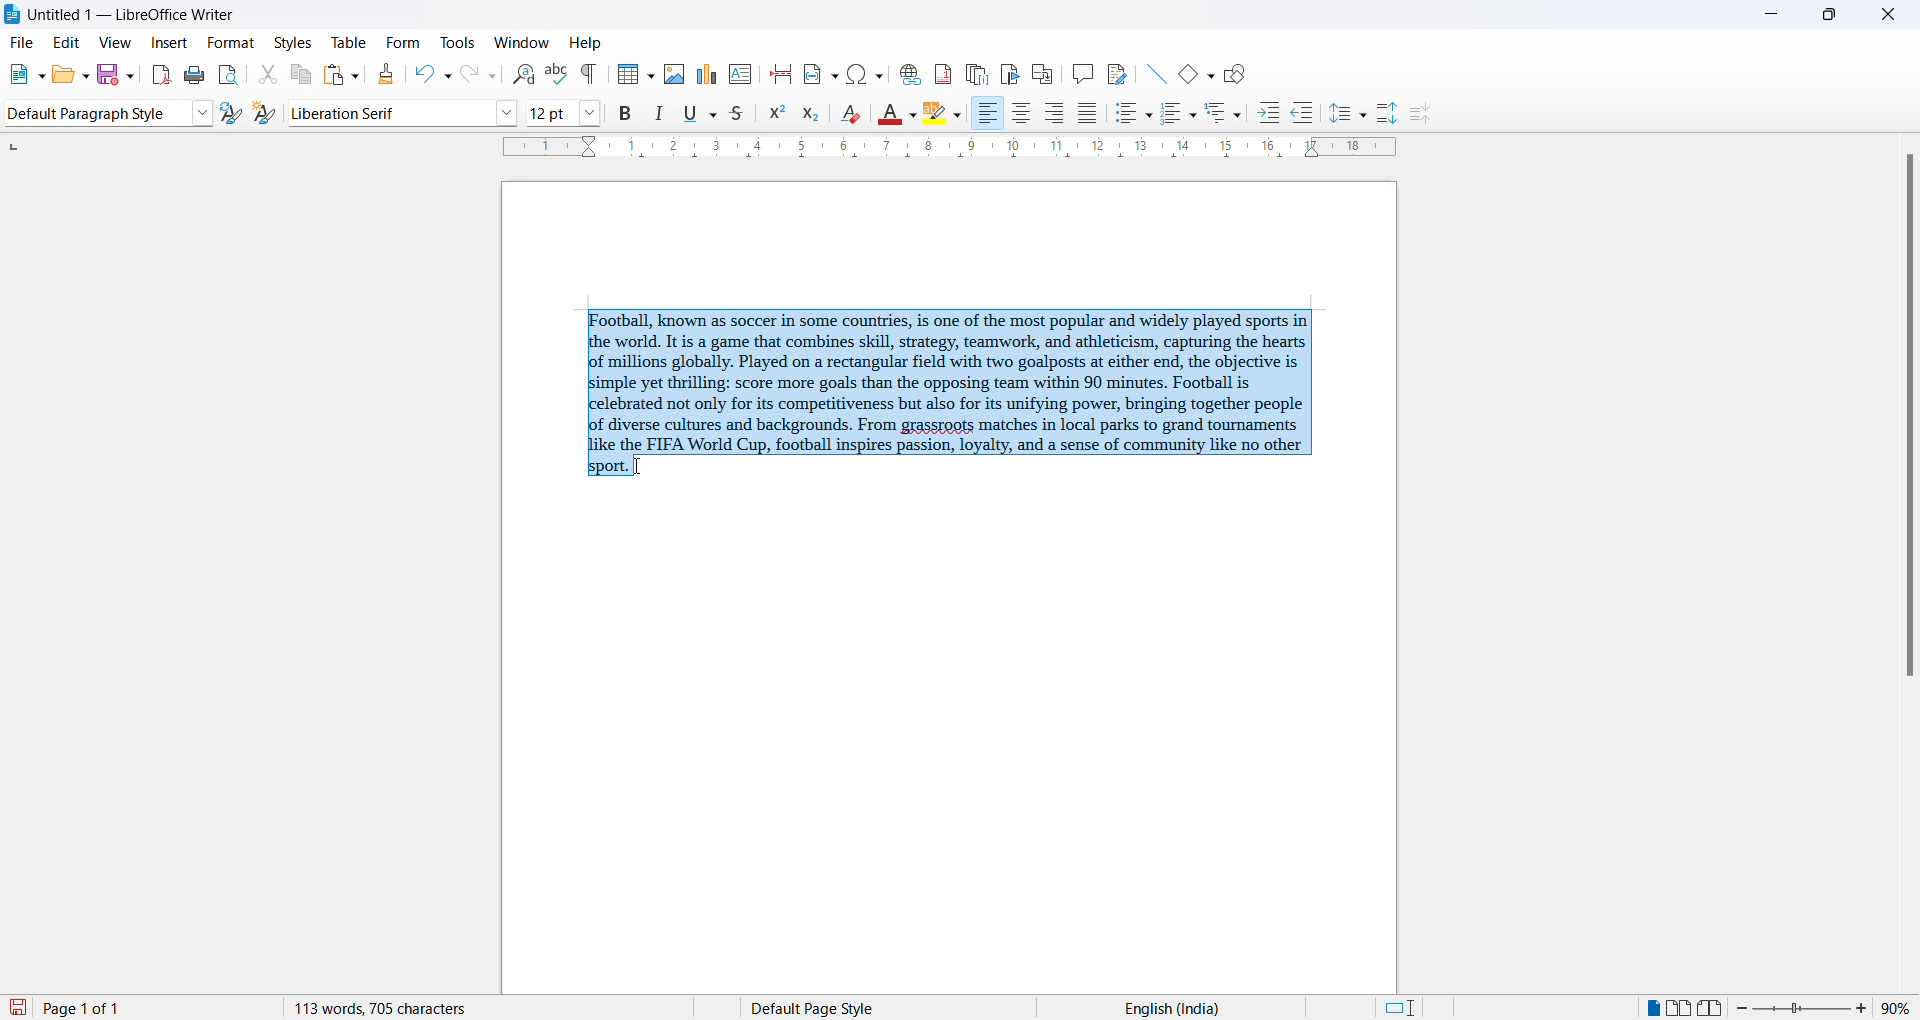 Image resolution: width=1920 pixels, height=1020 pixels. Describe the element at coordinates (386, 113) in the screenshot. I see `font name` at that location.